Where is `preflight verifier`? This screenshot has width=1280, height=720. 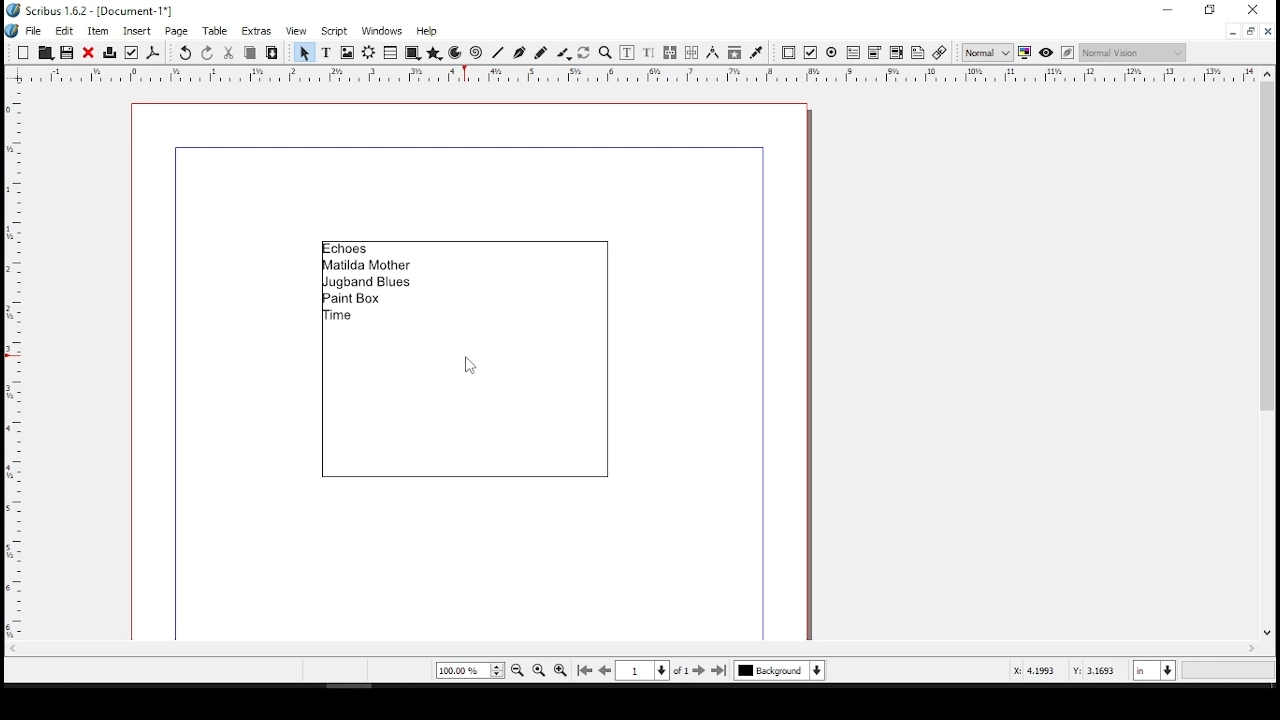 preflight verifier is located at coordinates (133, 52).